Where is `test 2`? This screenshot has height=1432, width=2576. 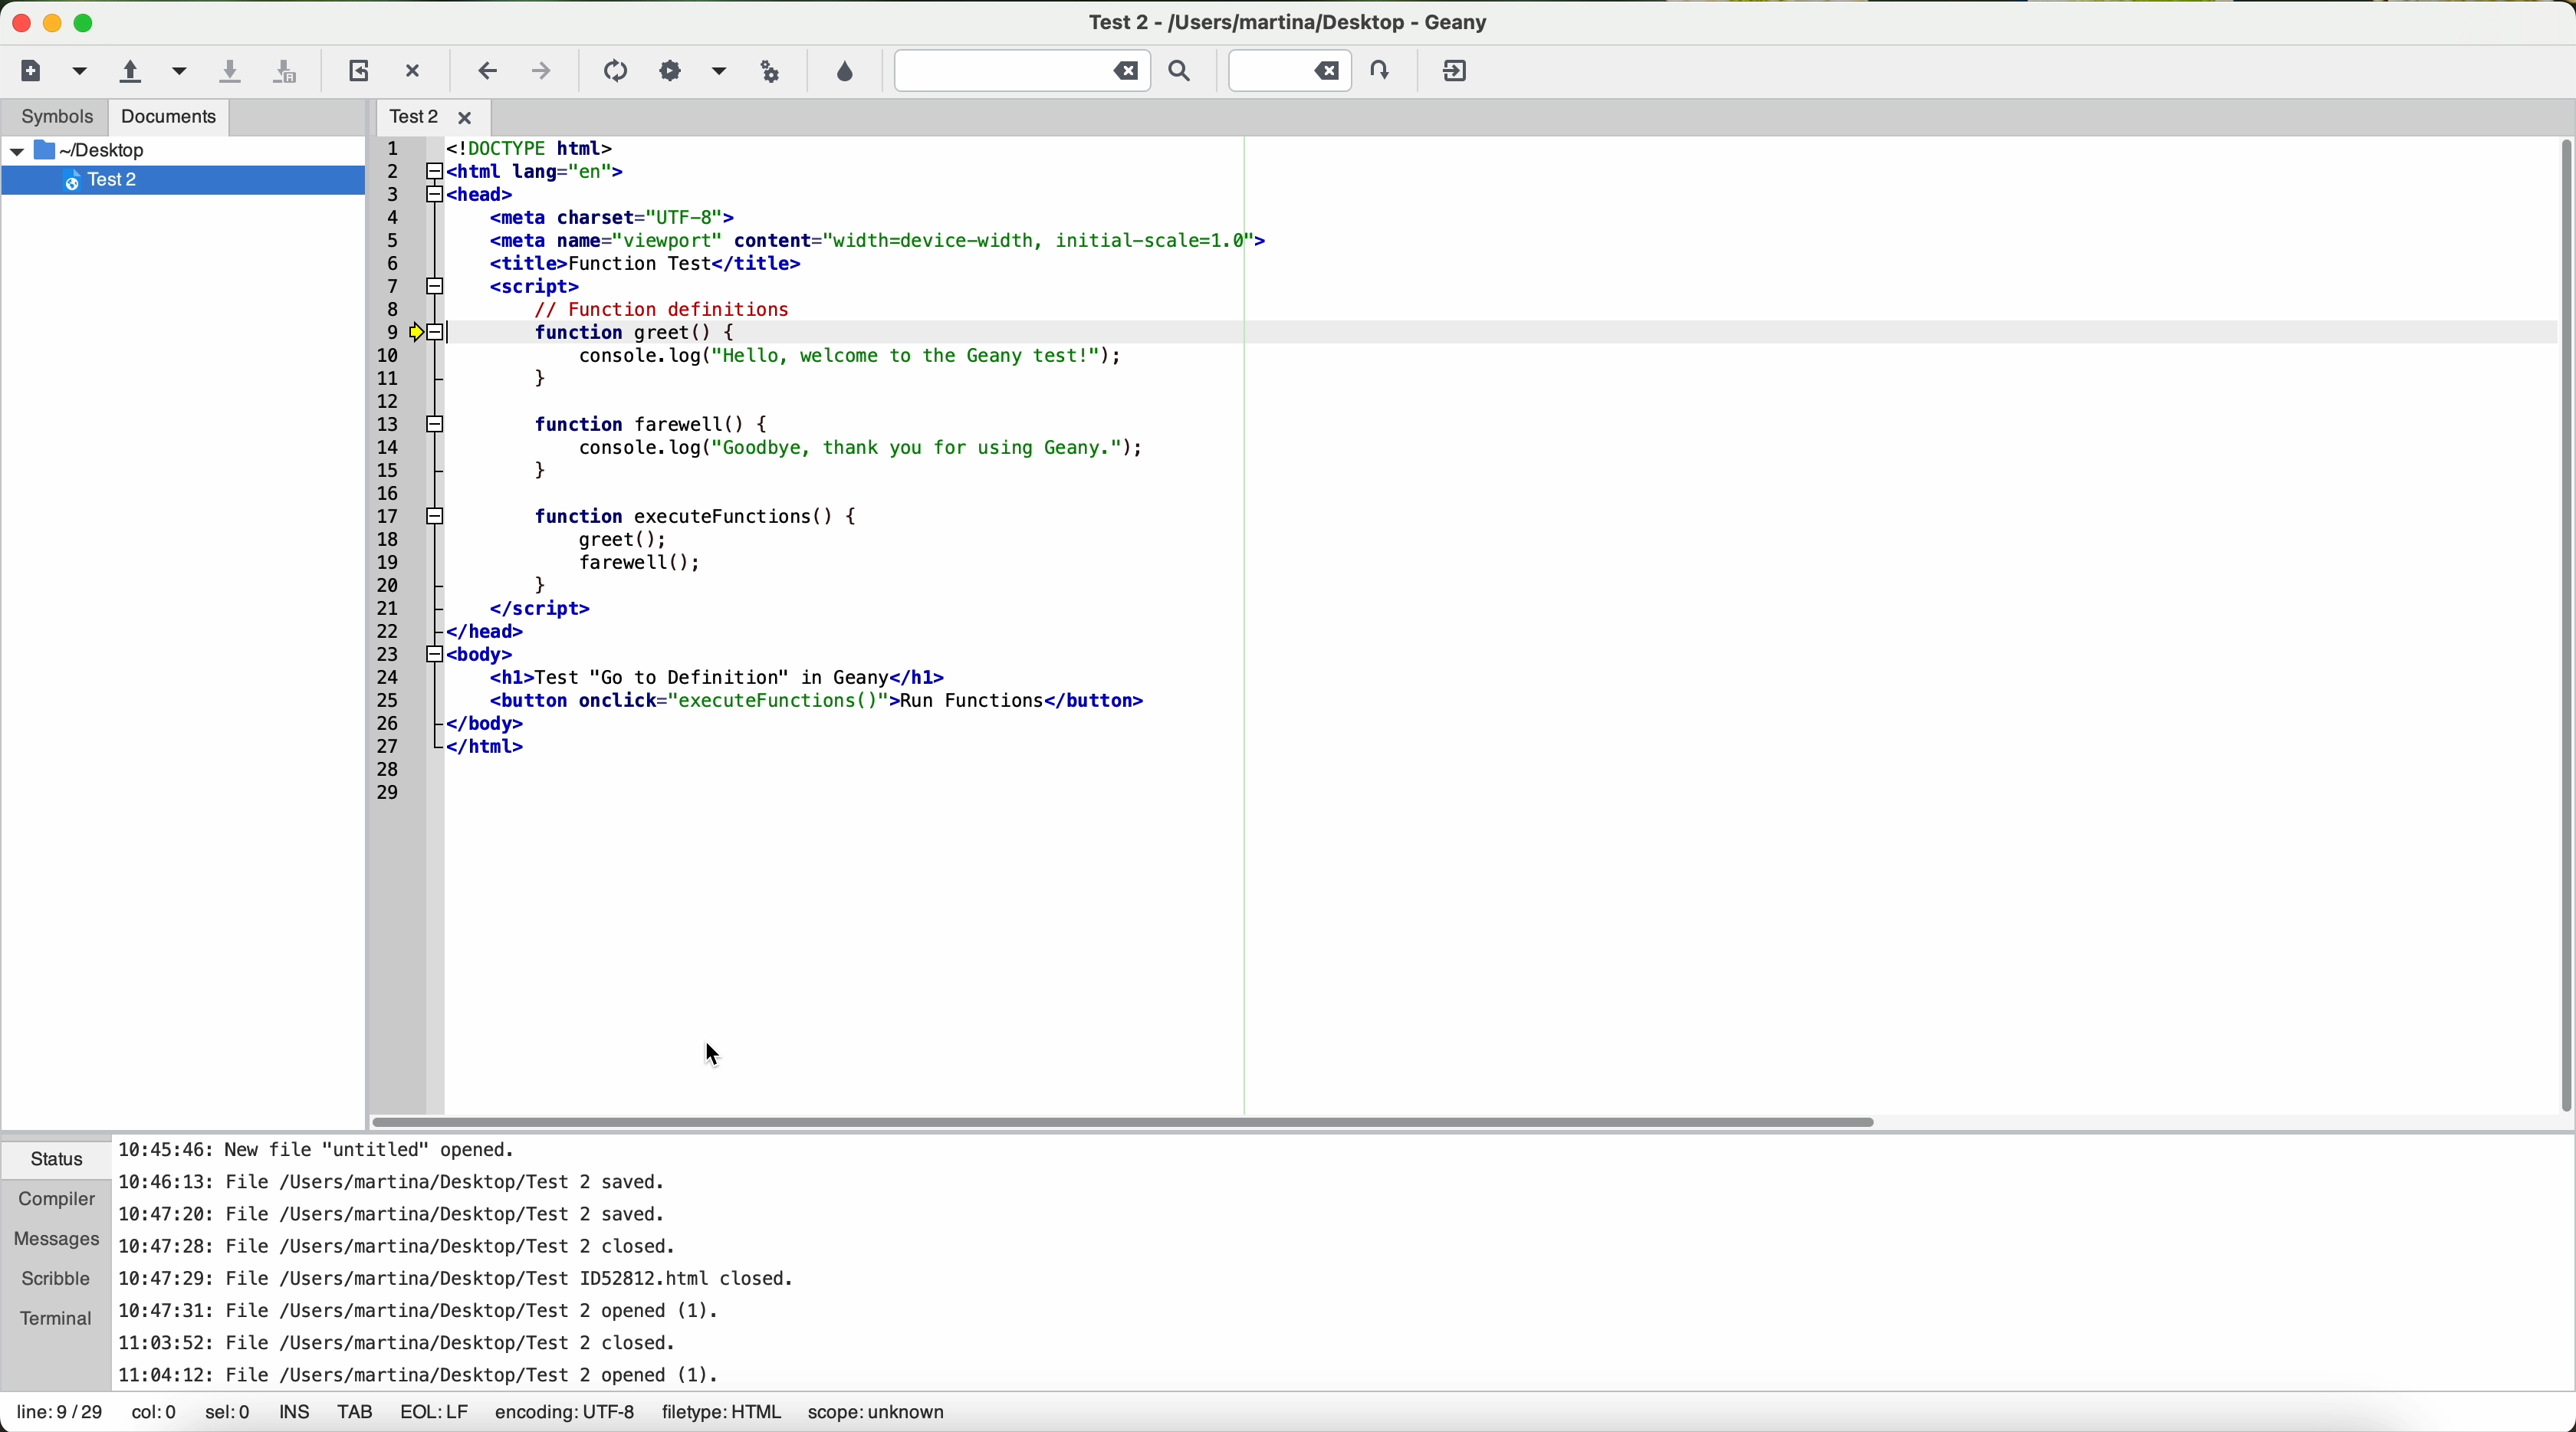
test 2 is located at coordinates (435, 116).